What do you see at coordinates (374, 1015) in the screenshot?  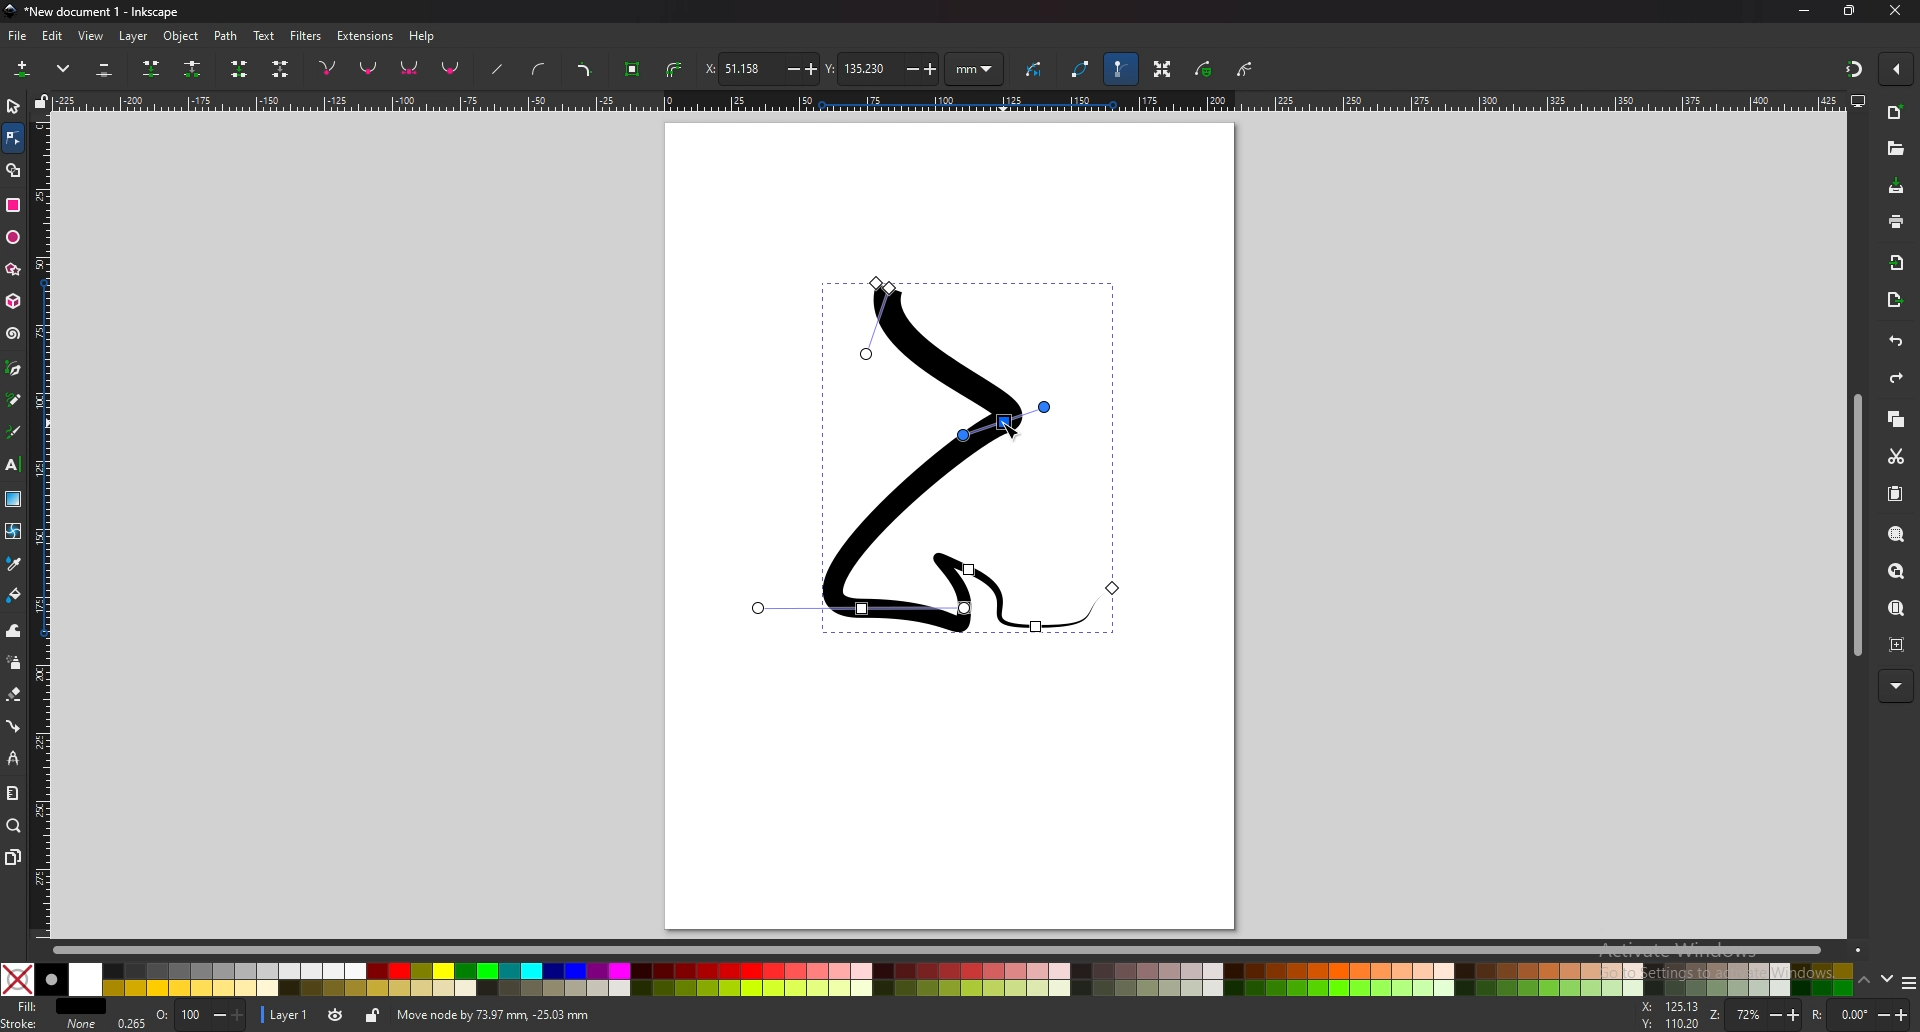 I see `lock` at bounding box center [374, 1015].